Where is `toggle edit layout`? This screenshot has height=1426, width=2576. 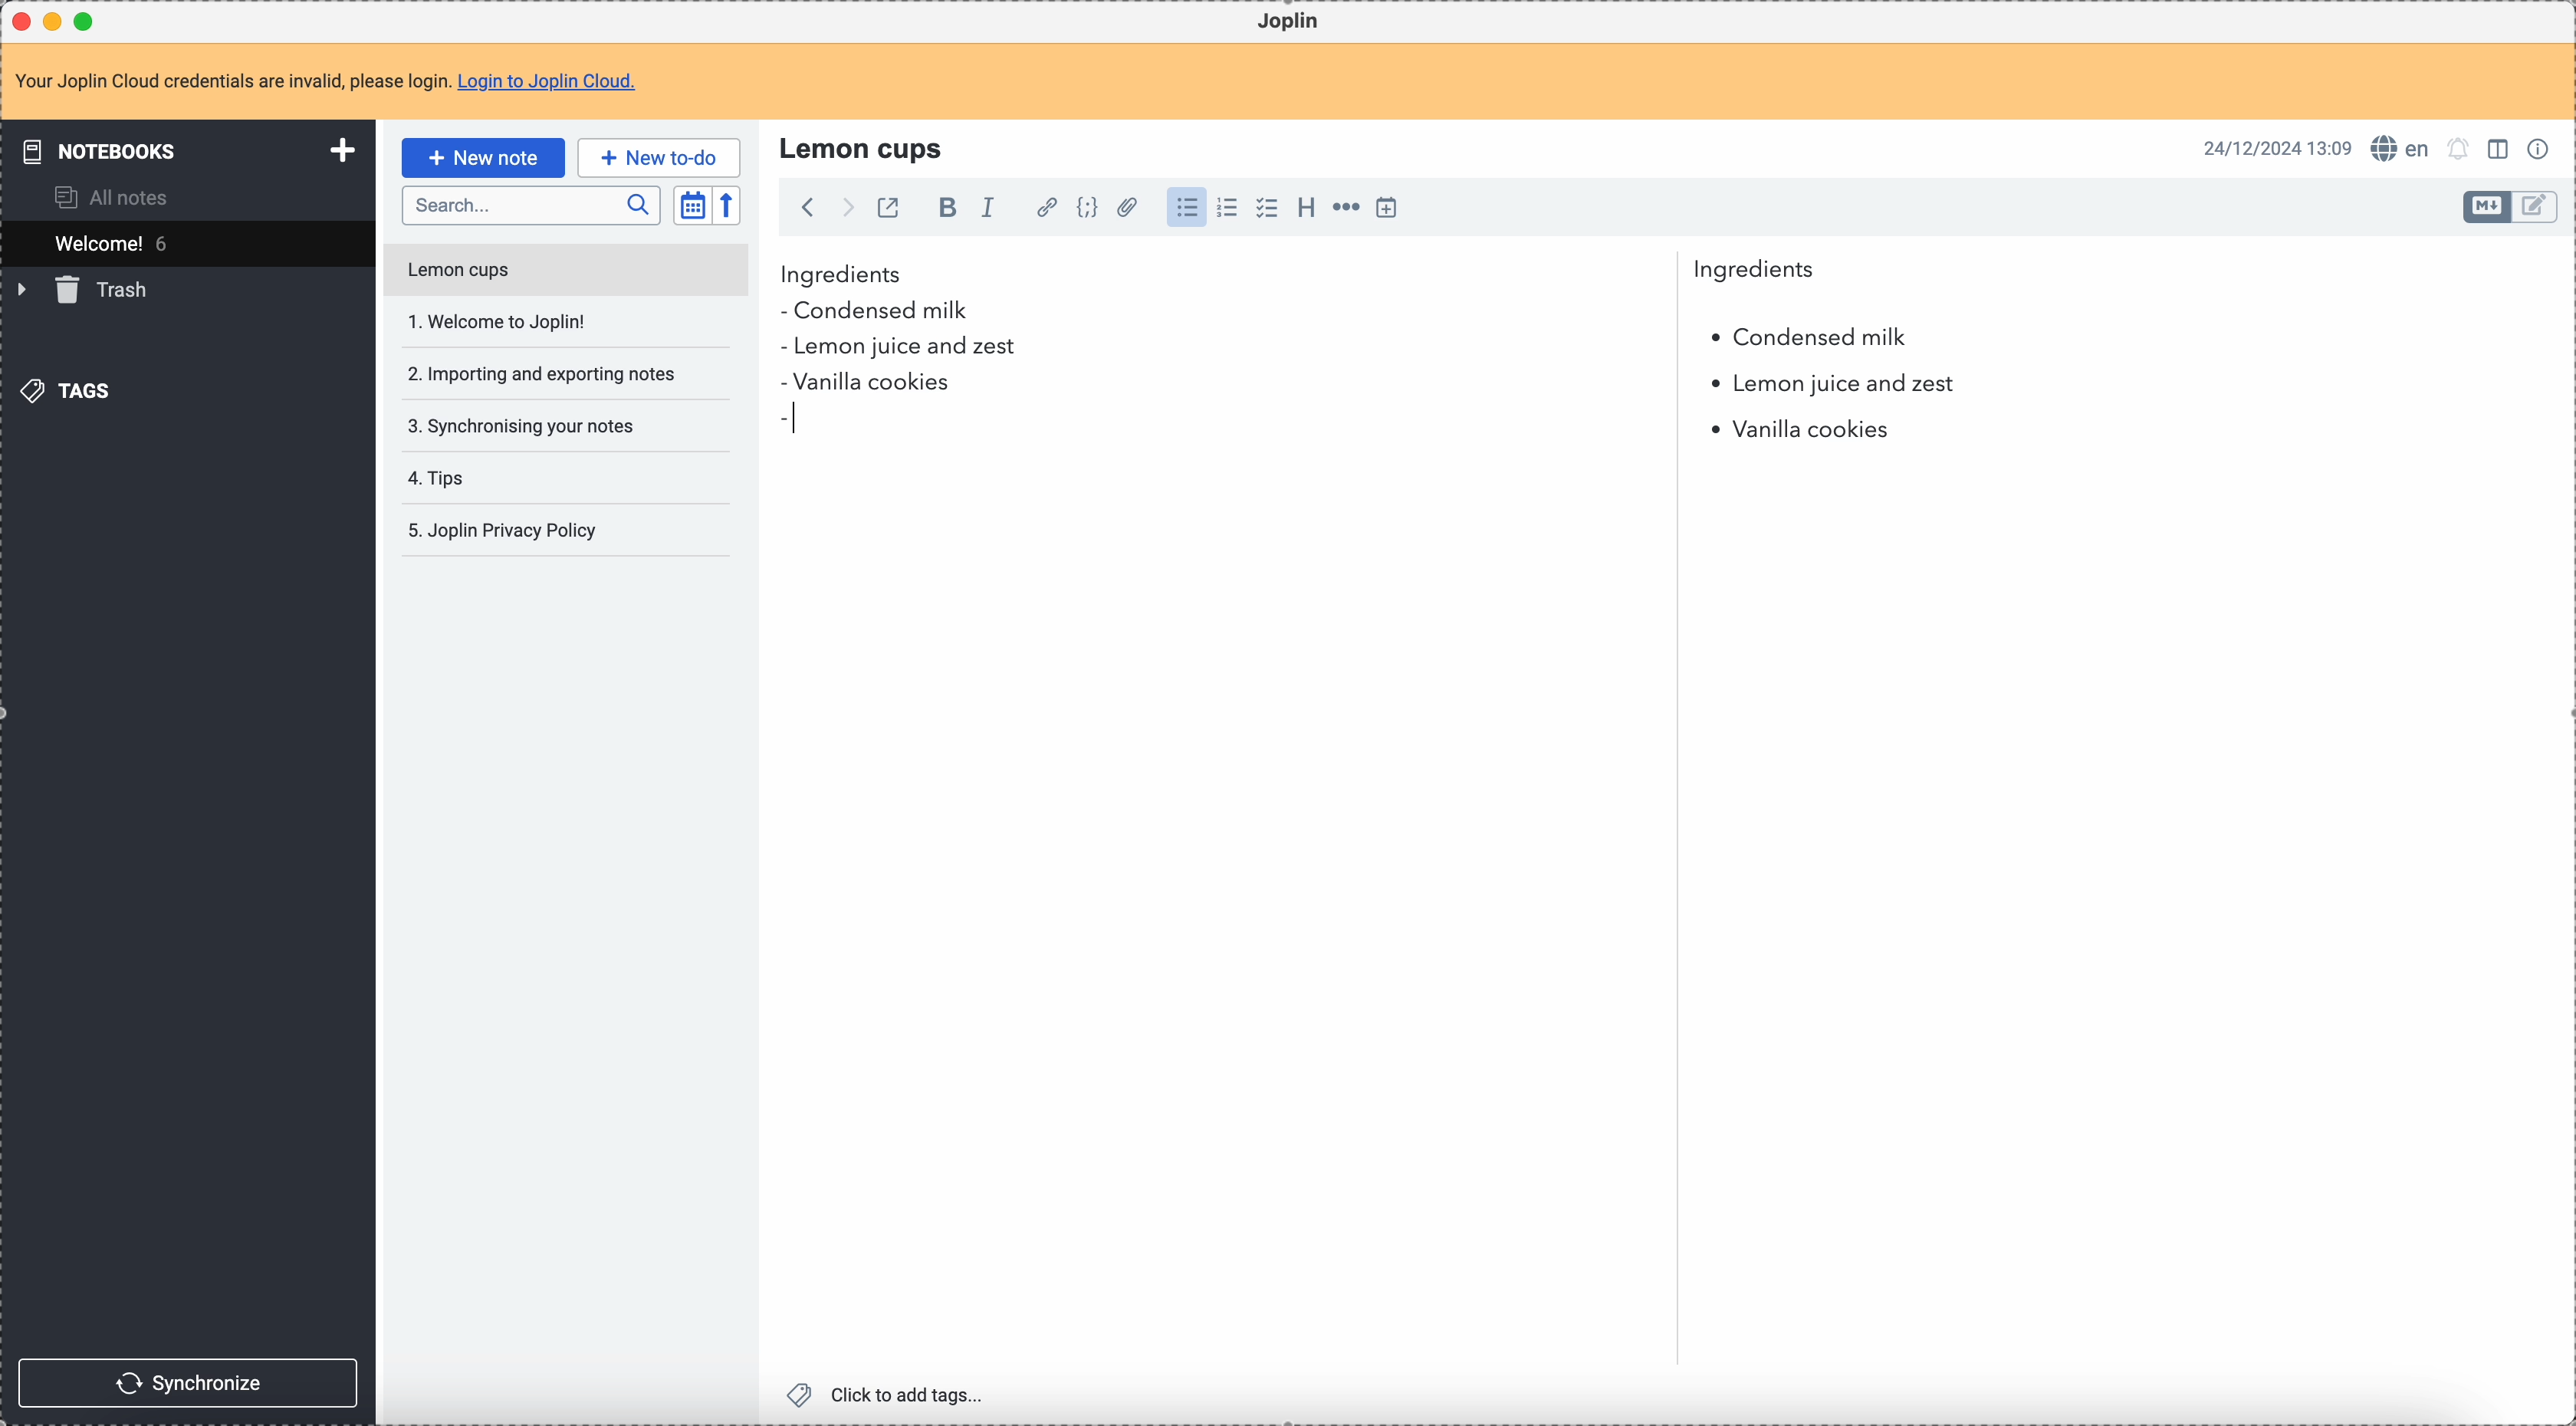 toggle edit layout is located at coordinates (2536, 208).